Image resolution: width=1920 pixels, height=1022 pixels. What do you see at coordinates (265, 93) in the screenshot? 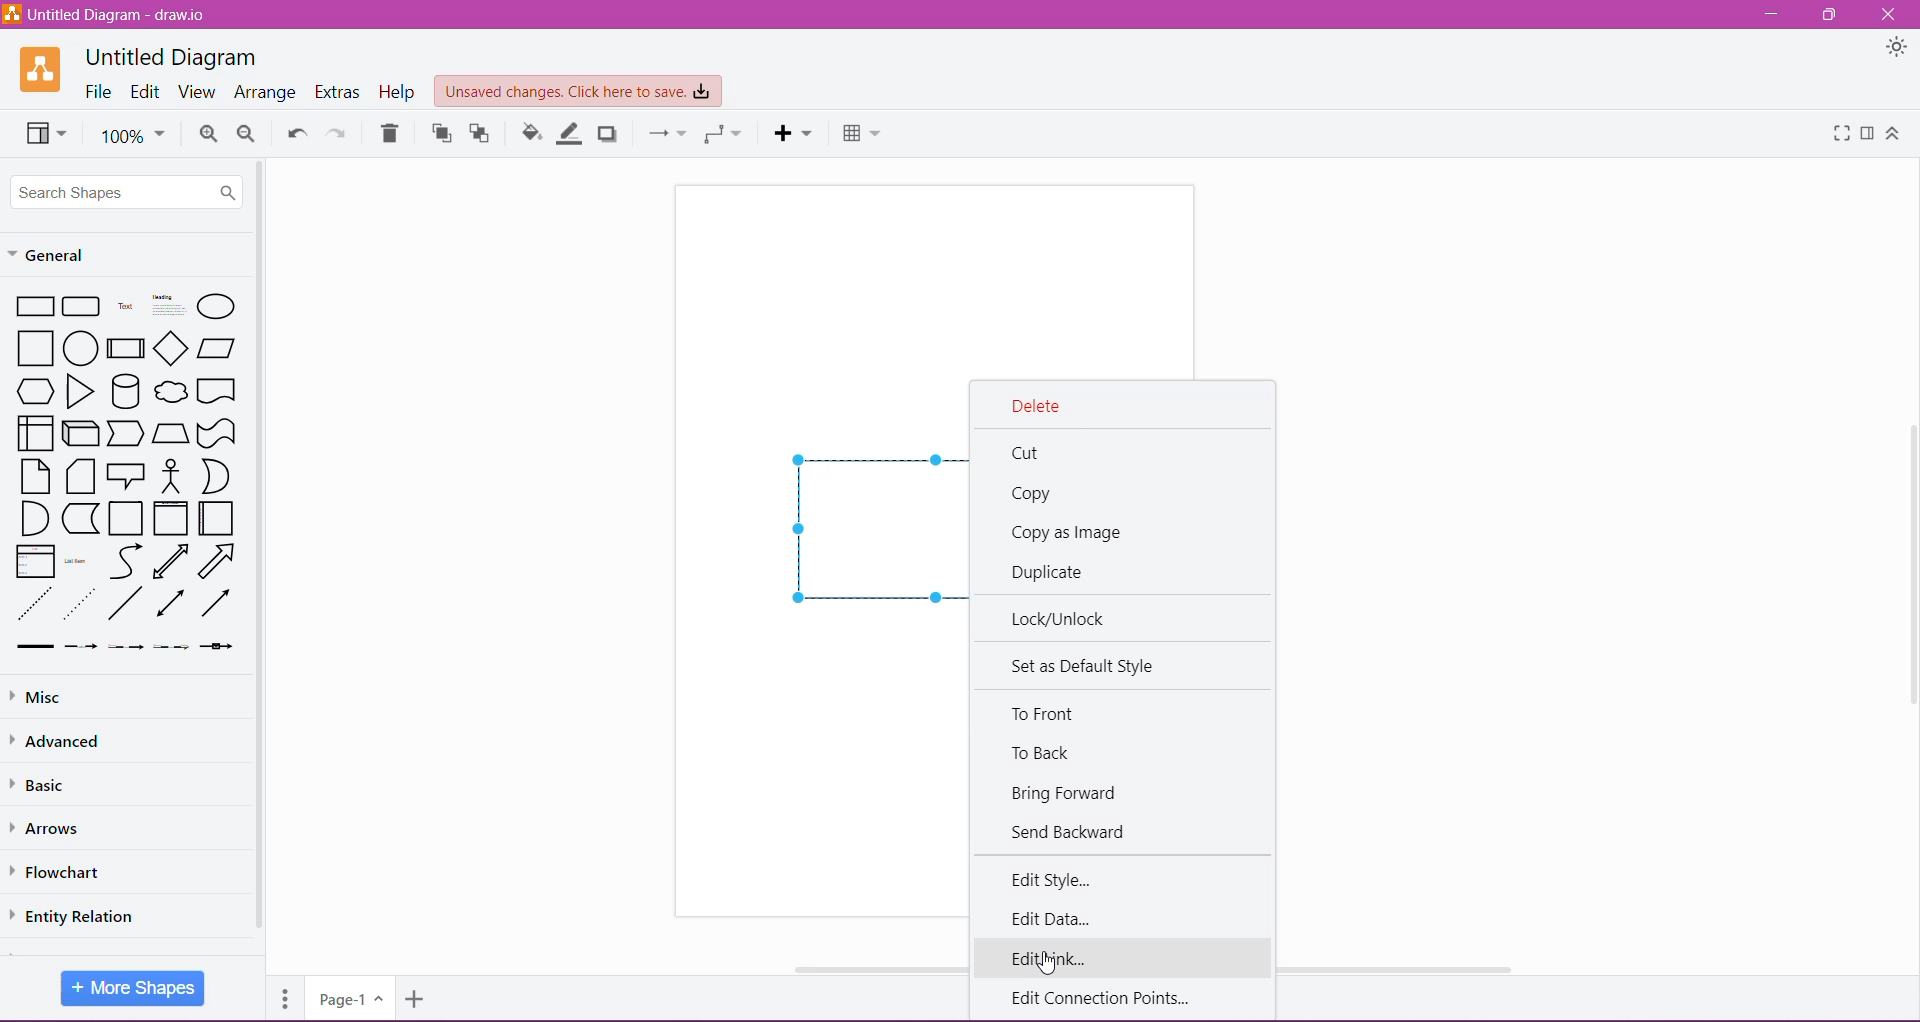
I see `Arrange` at bounding box center [265, 93].